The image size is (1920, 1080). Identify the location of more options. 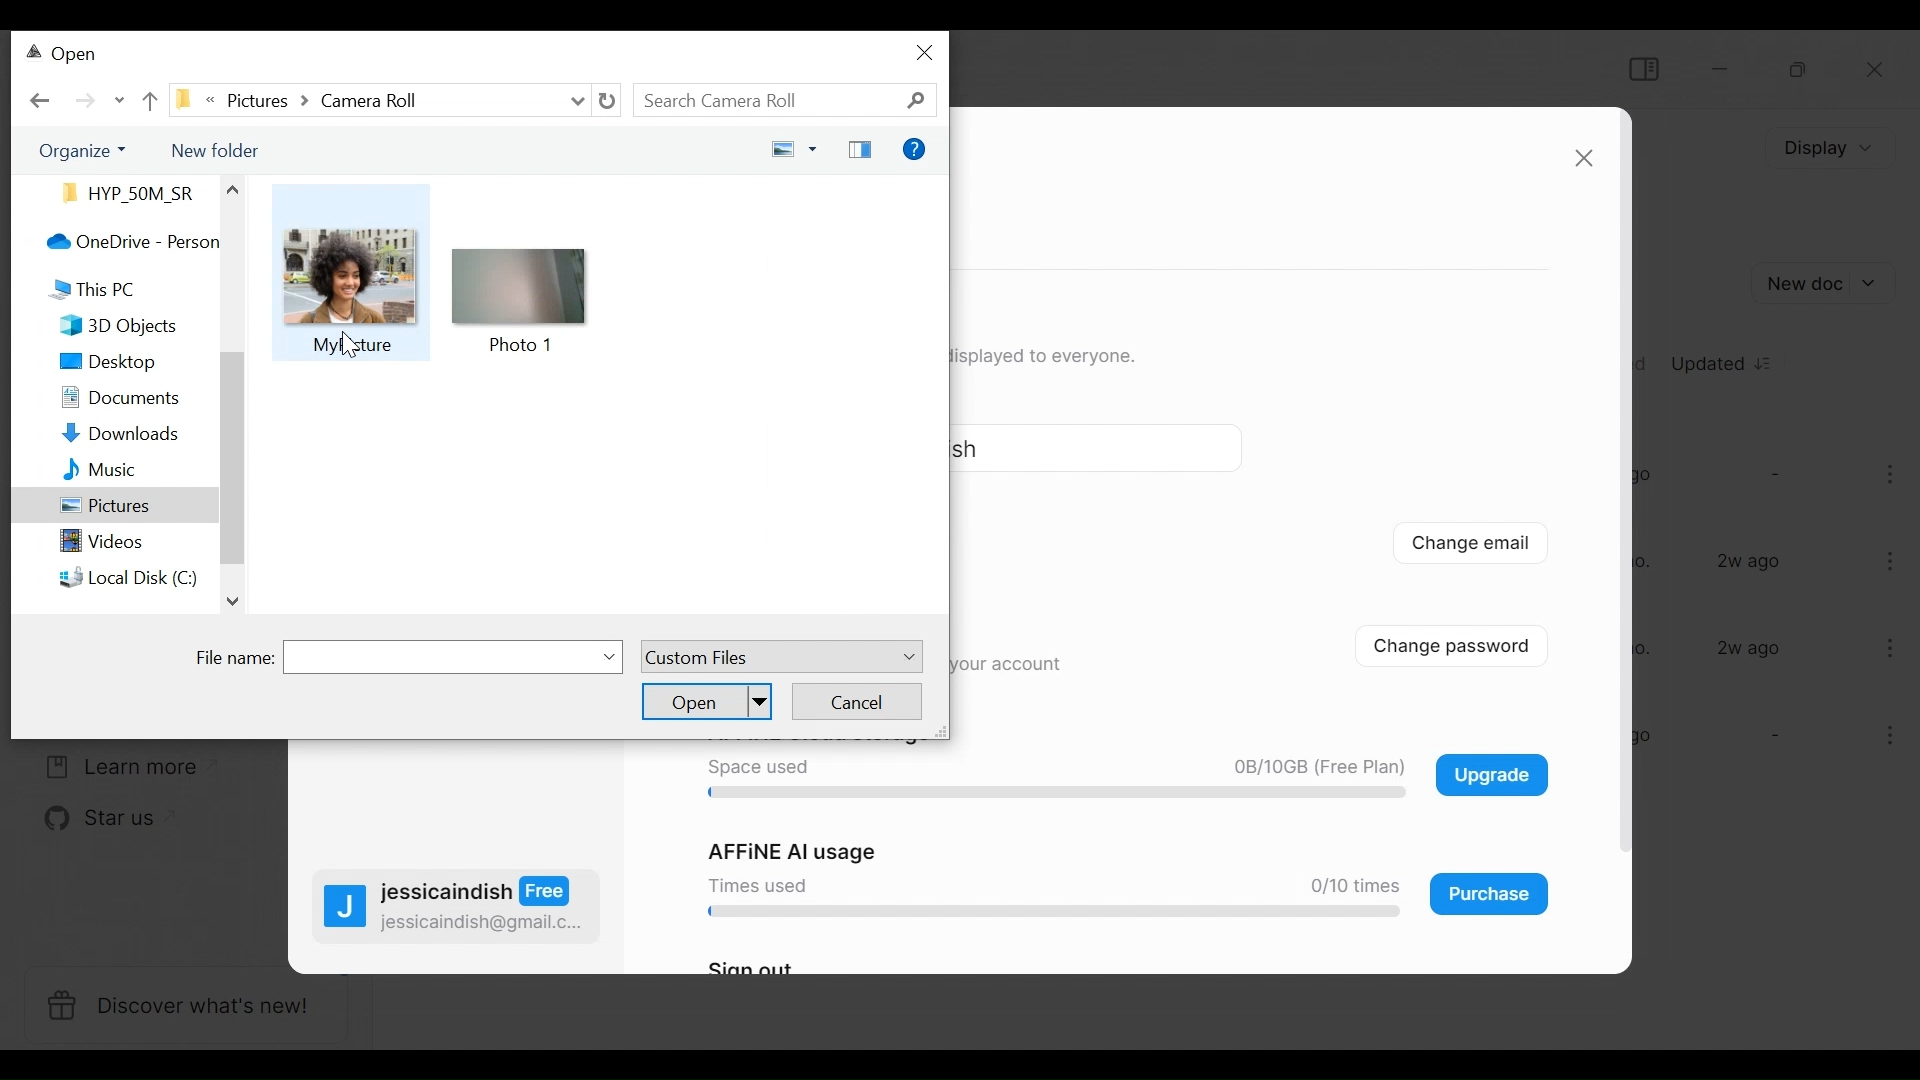
(1894, 478).